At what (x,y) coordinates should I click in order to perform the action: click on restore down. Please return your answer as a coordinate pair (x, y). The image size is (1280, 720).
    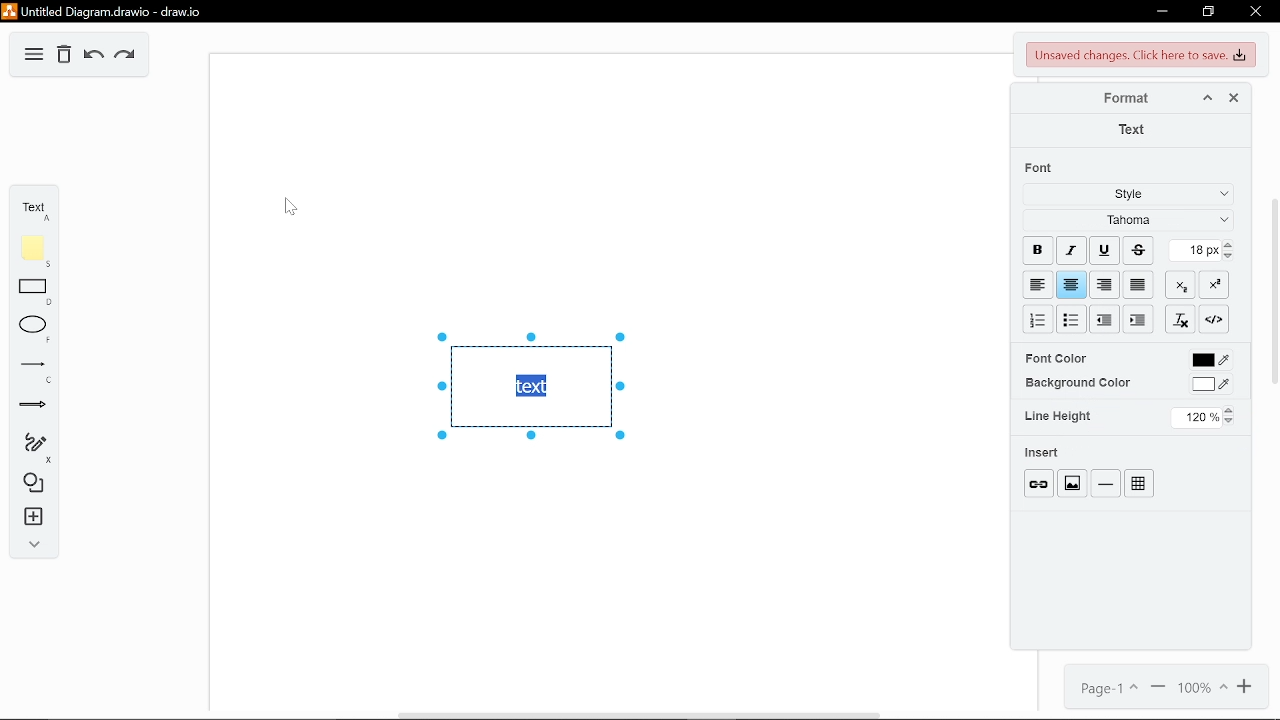
    Looking at the image, I should click on (1210, 12).